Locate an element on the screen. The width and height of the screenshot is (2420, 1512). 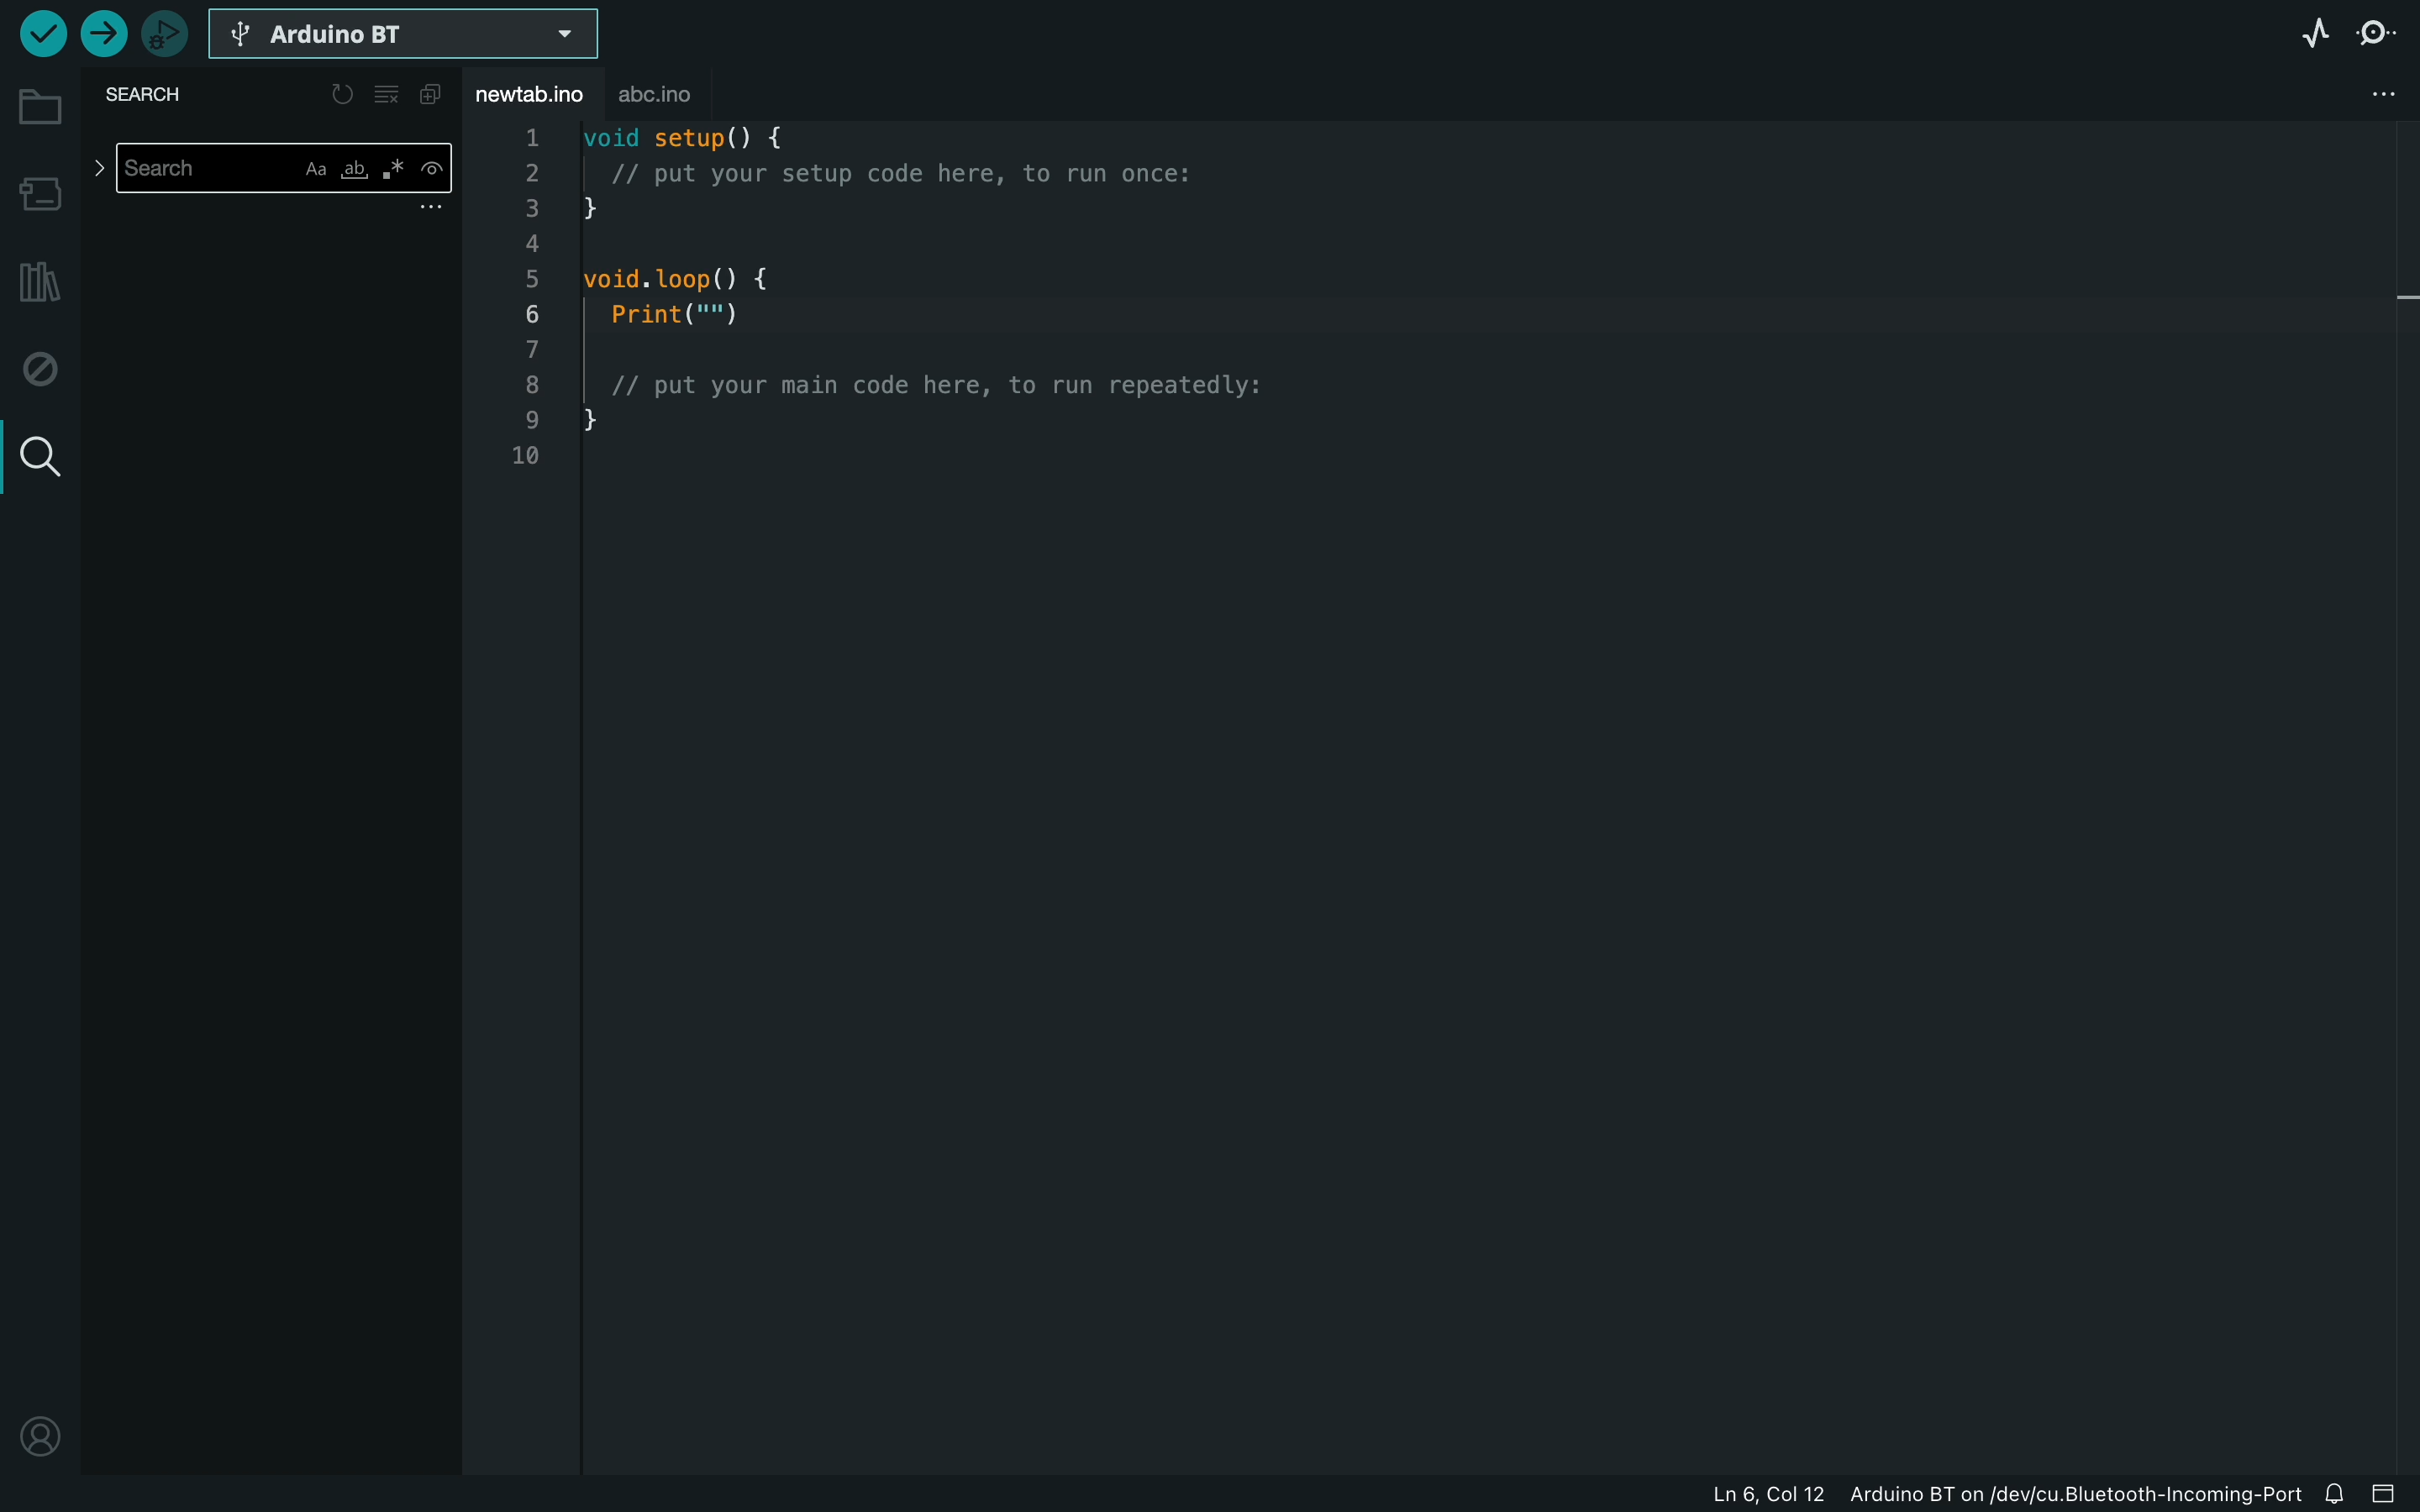
close slide bar is located at coordinates (2390, 1493).